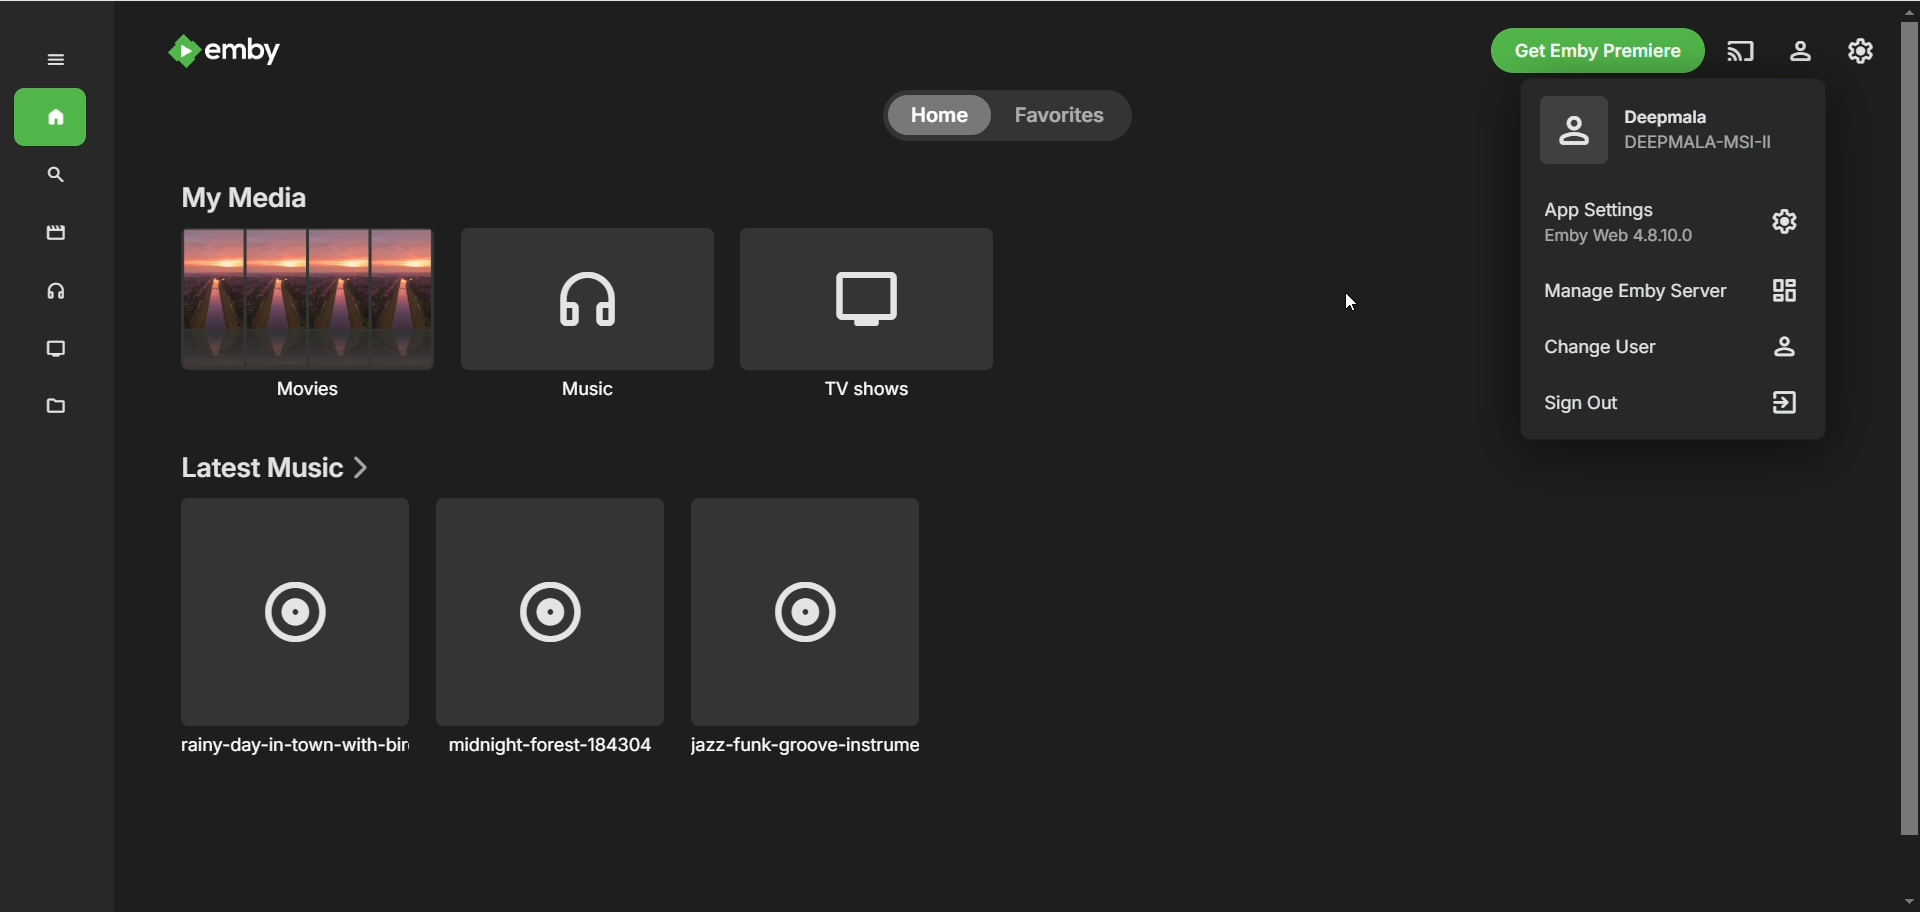 This screenshot has width=1920, height=912. What do you see at coordinates (308, 298) in the screenshot?
I see `movies` at bounding box center [308, 298].